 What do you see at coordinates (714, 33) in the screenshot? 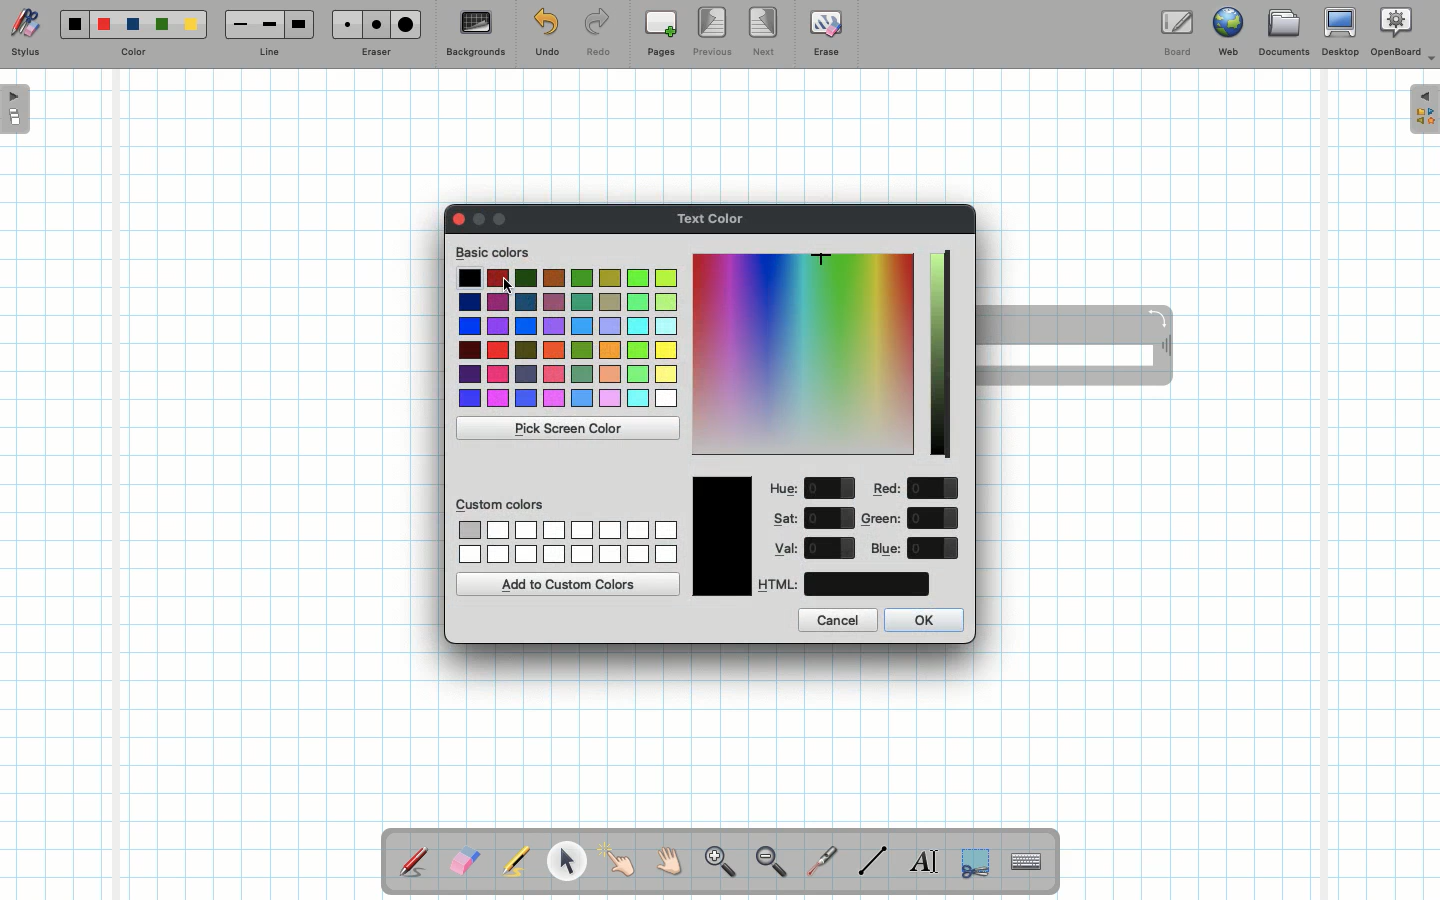
I see `Previous` at bounding box center [714, 33].